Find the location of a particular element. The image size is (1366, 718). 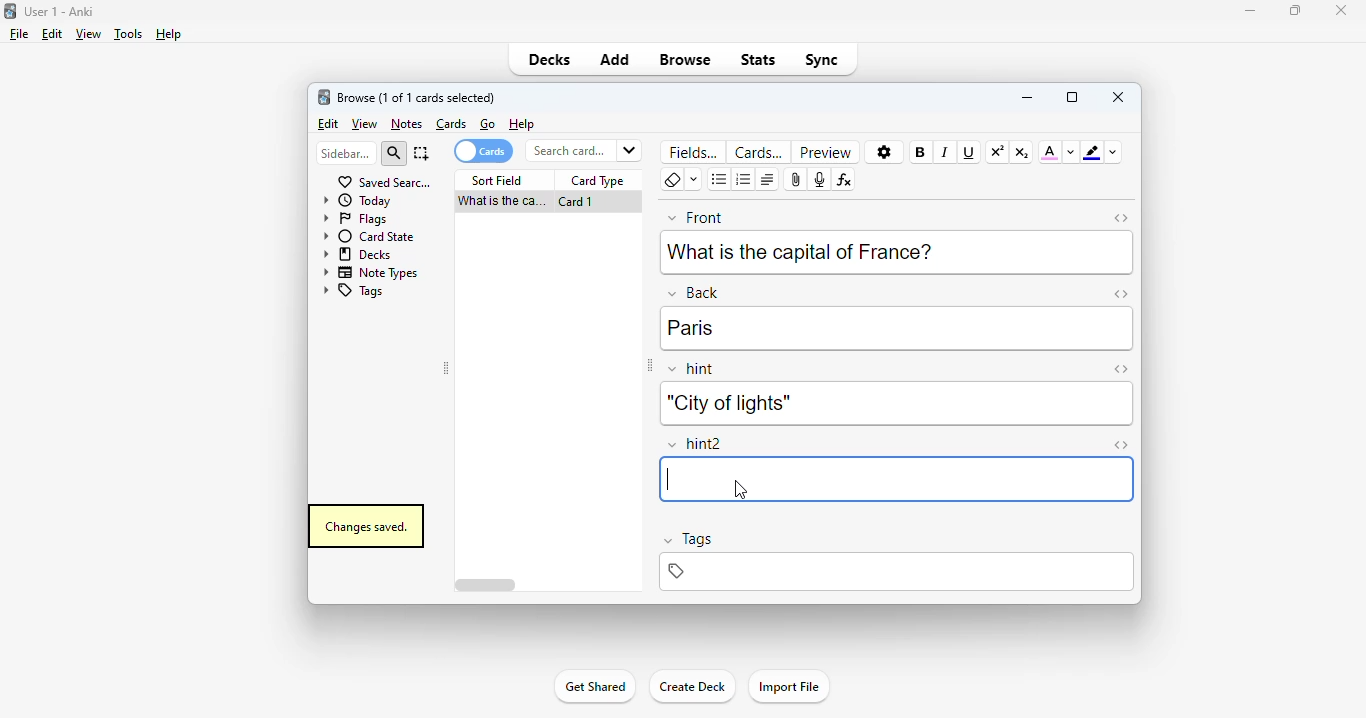

front is located at coordinates (696, 216).